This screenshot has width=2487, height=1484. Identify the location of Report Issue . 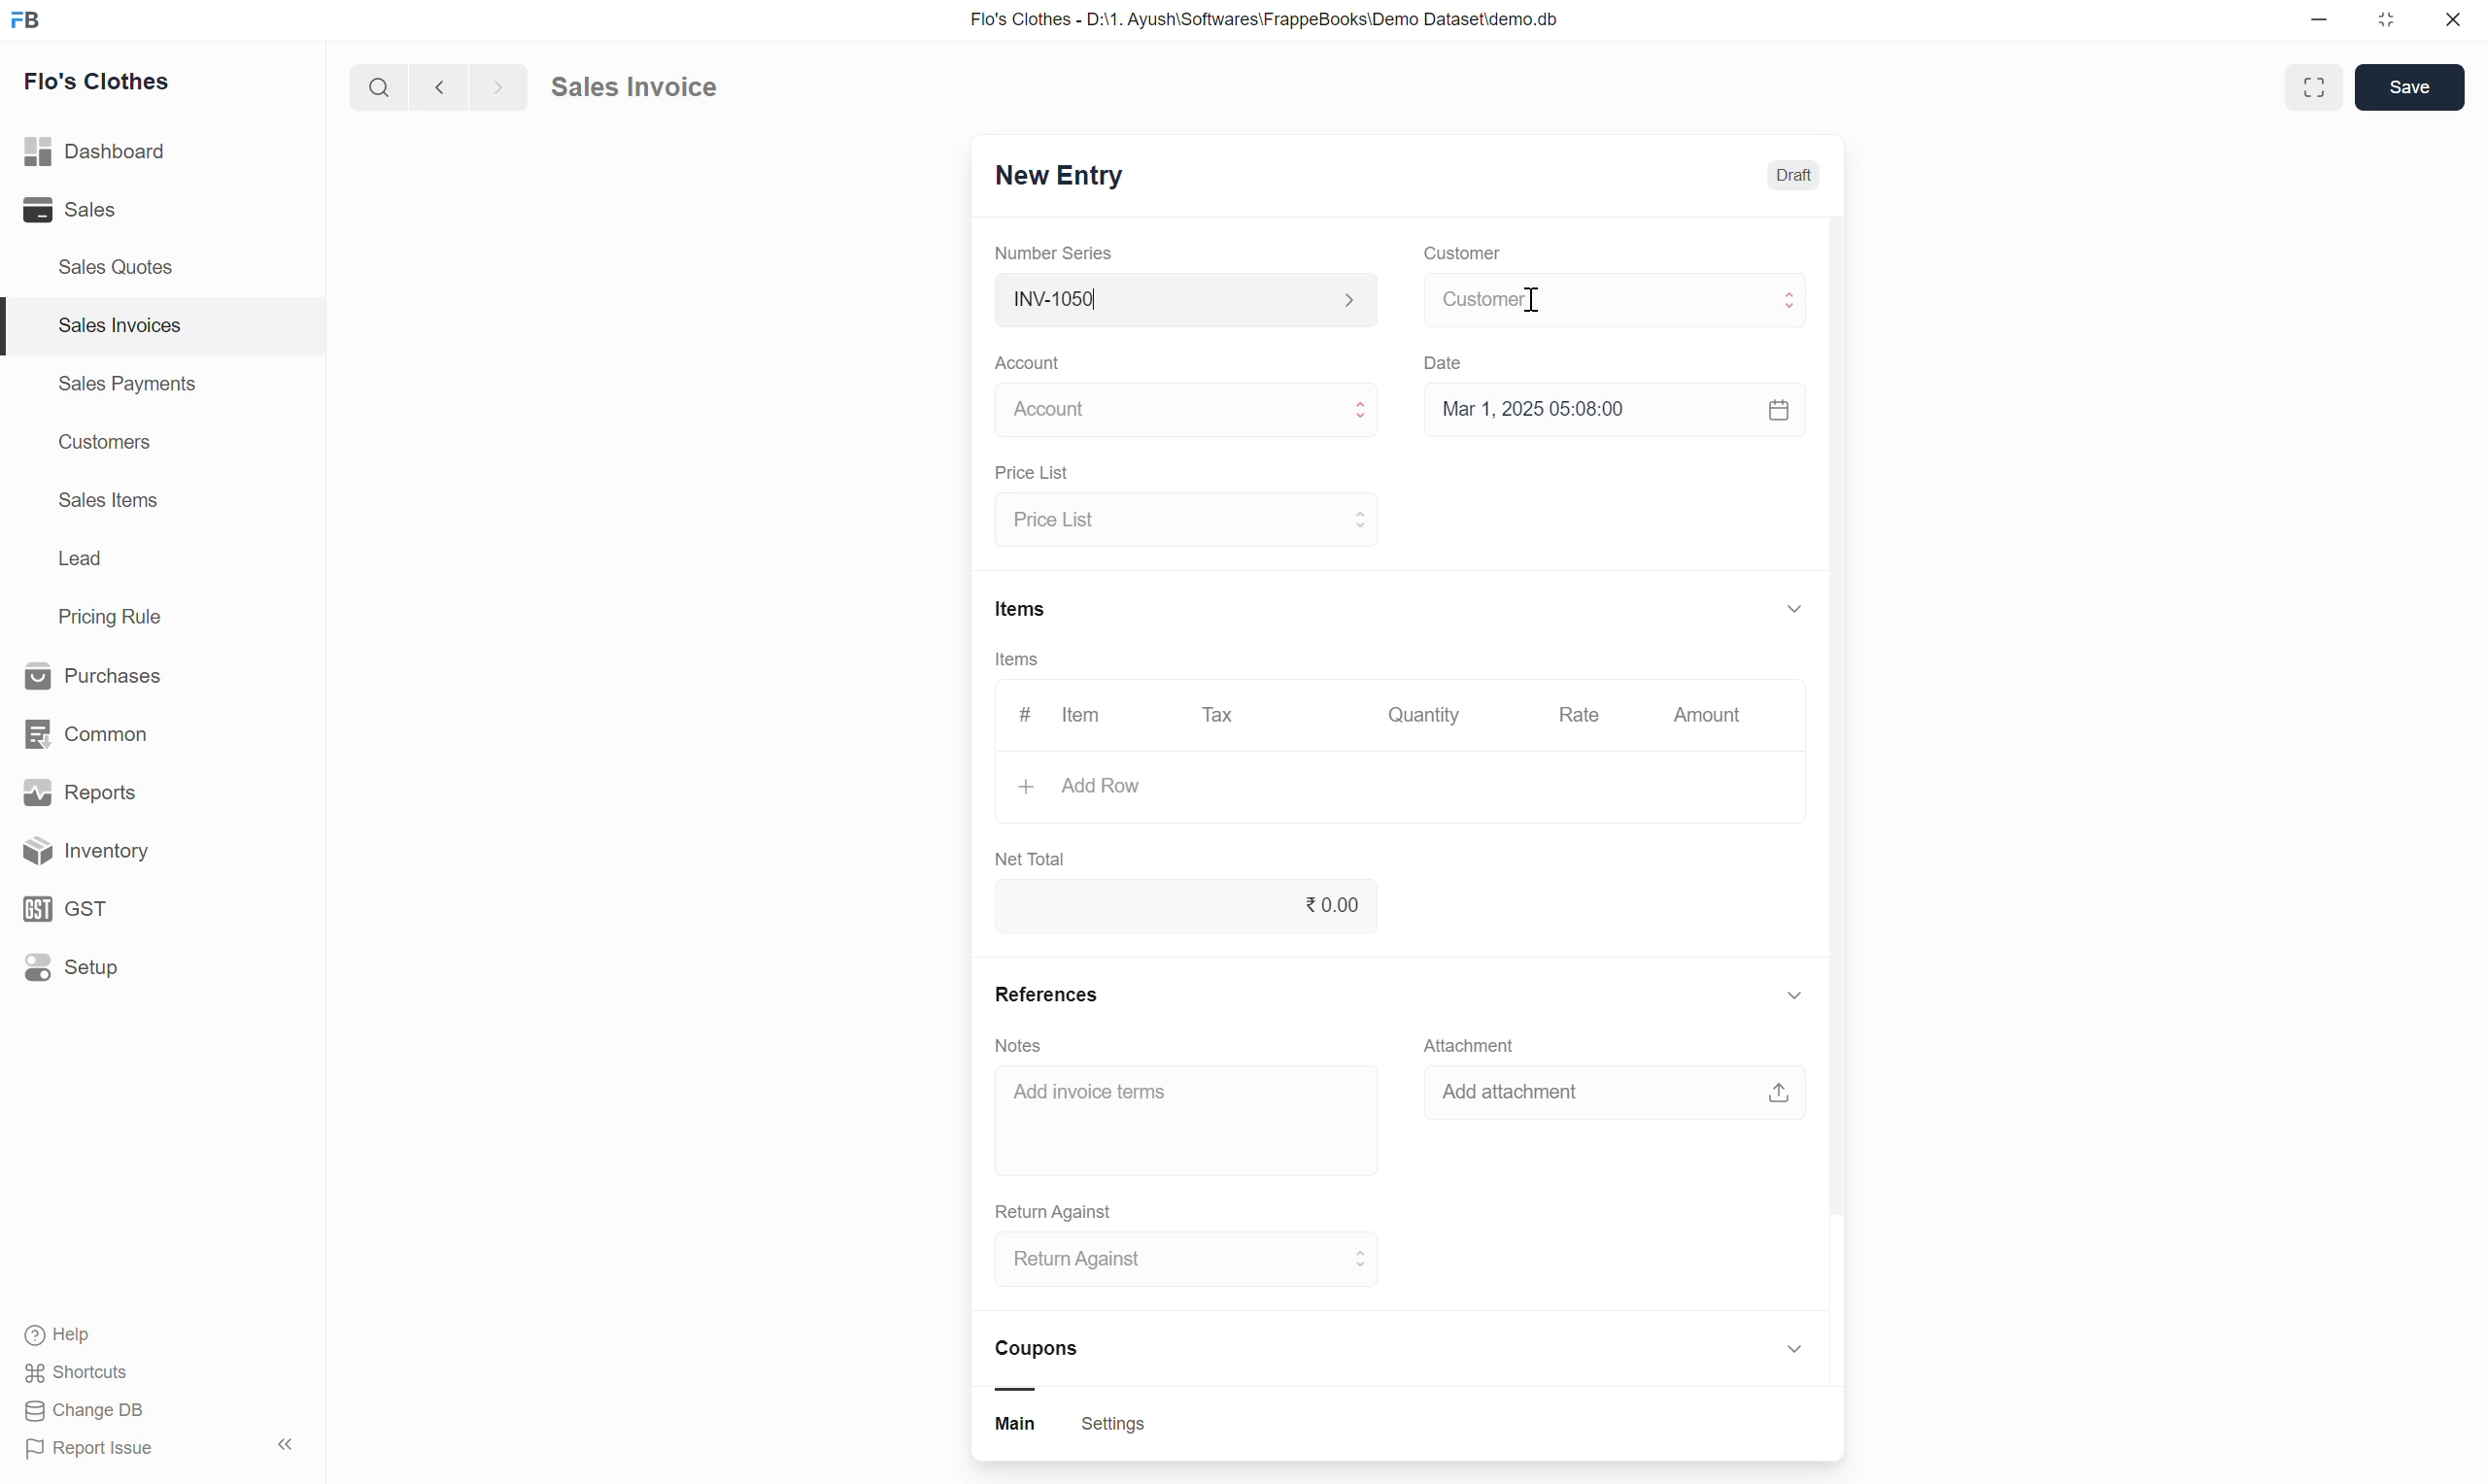
(106, 1452).